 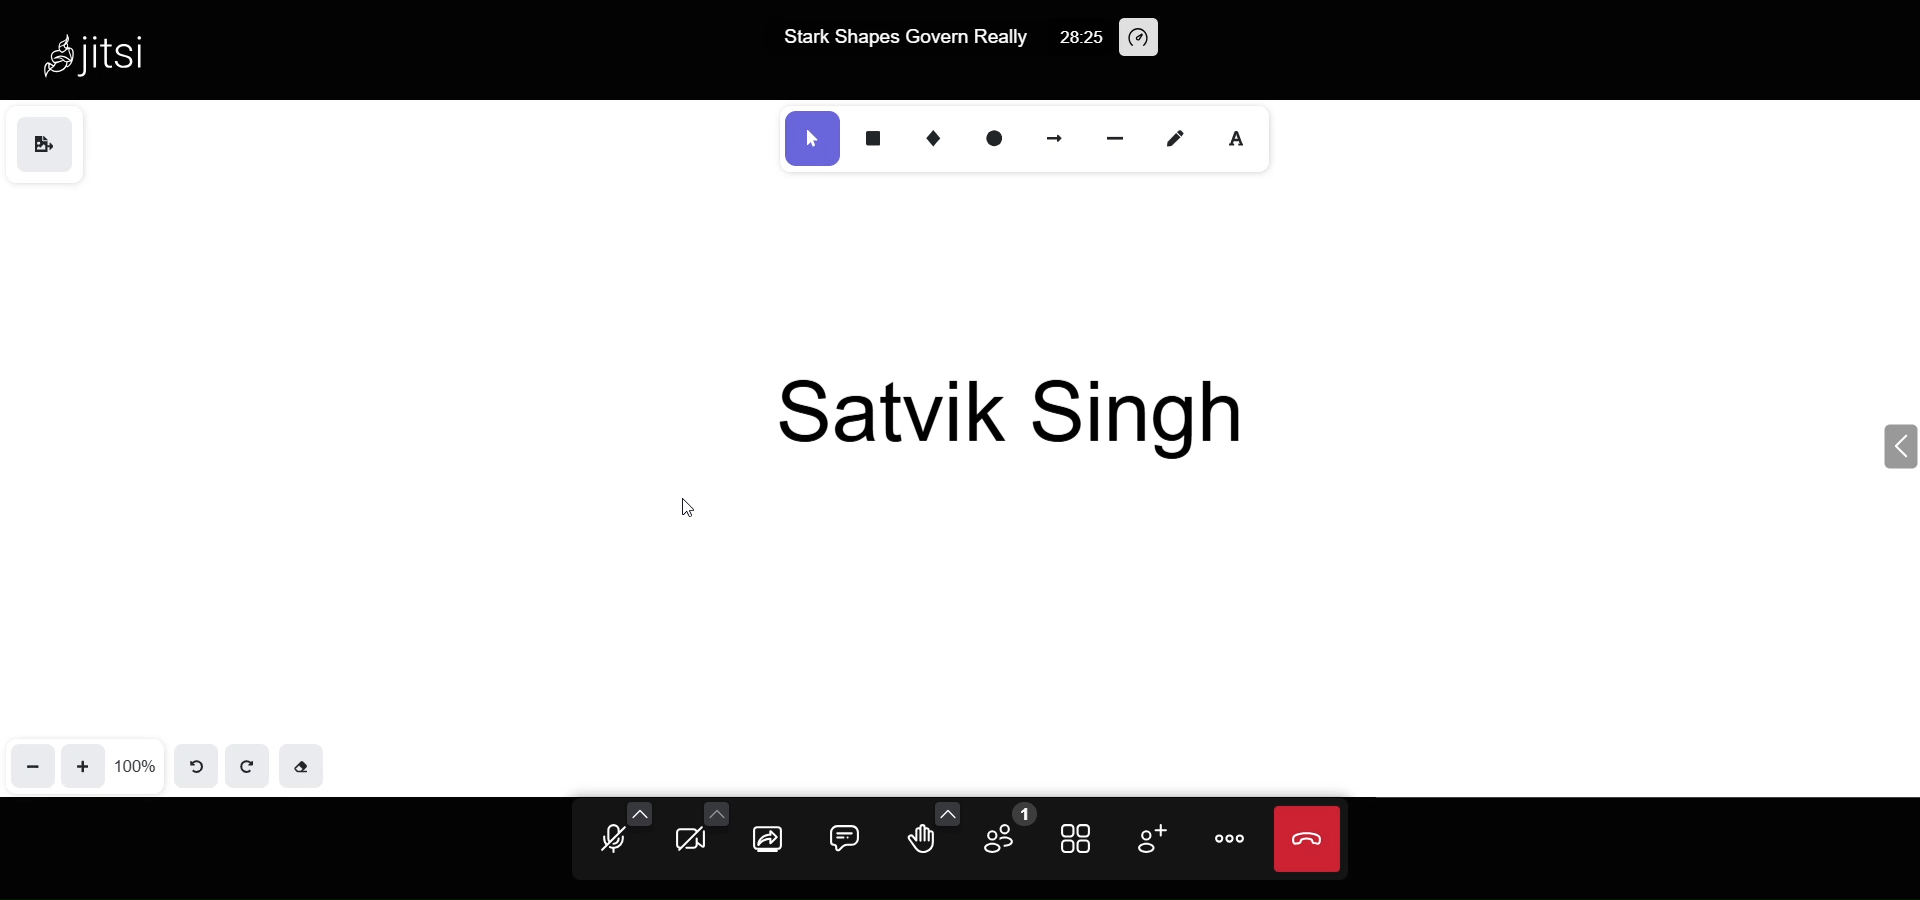 What do you see at coordinates (1232, 841) in the screenshot?
I see `more` at bounding box center [1232, 841].